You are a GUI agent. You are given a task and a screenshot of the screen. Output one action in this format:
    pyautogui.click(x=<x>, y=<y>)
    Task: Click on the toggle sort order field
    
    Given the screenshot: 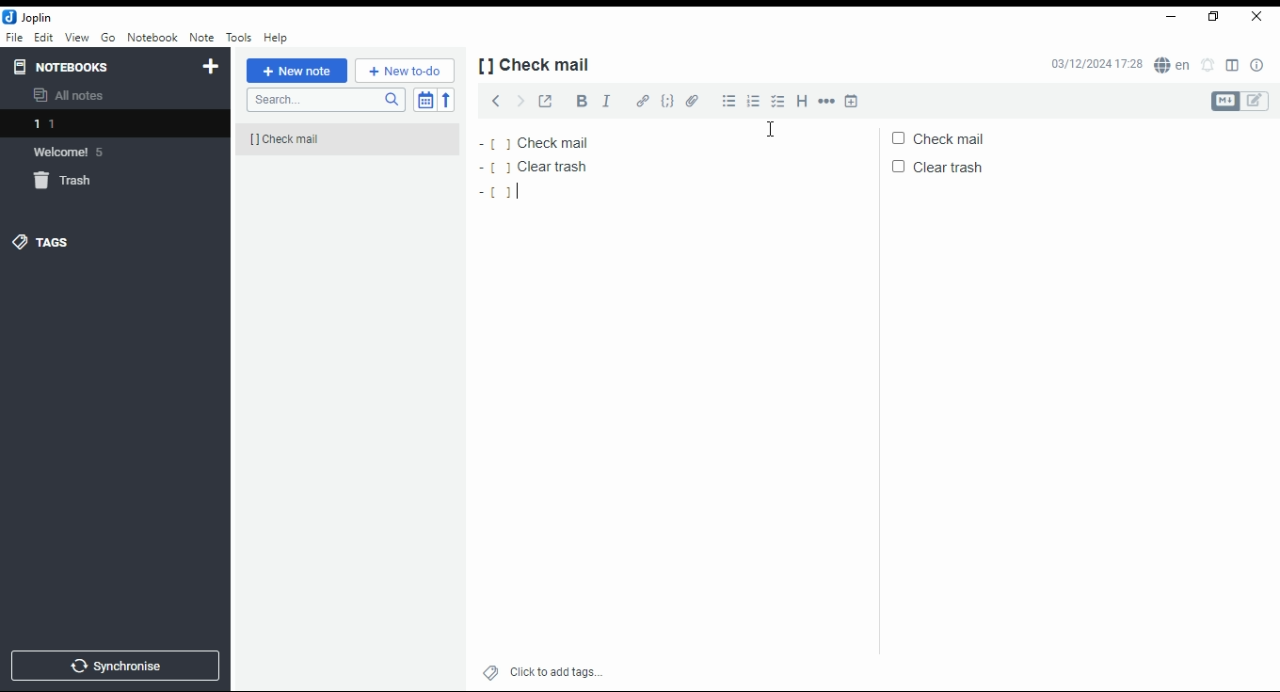 What is the action you would take?
    pyautogui.click(x=425, y=99)
    